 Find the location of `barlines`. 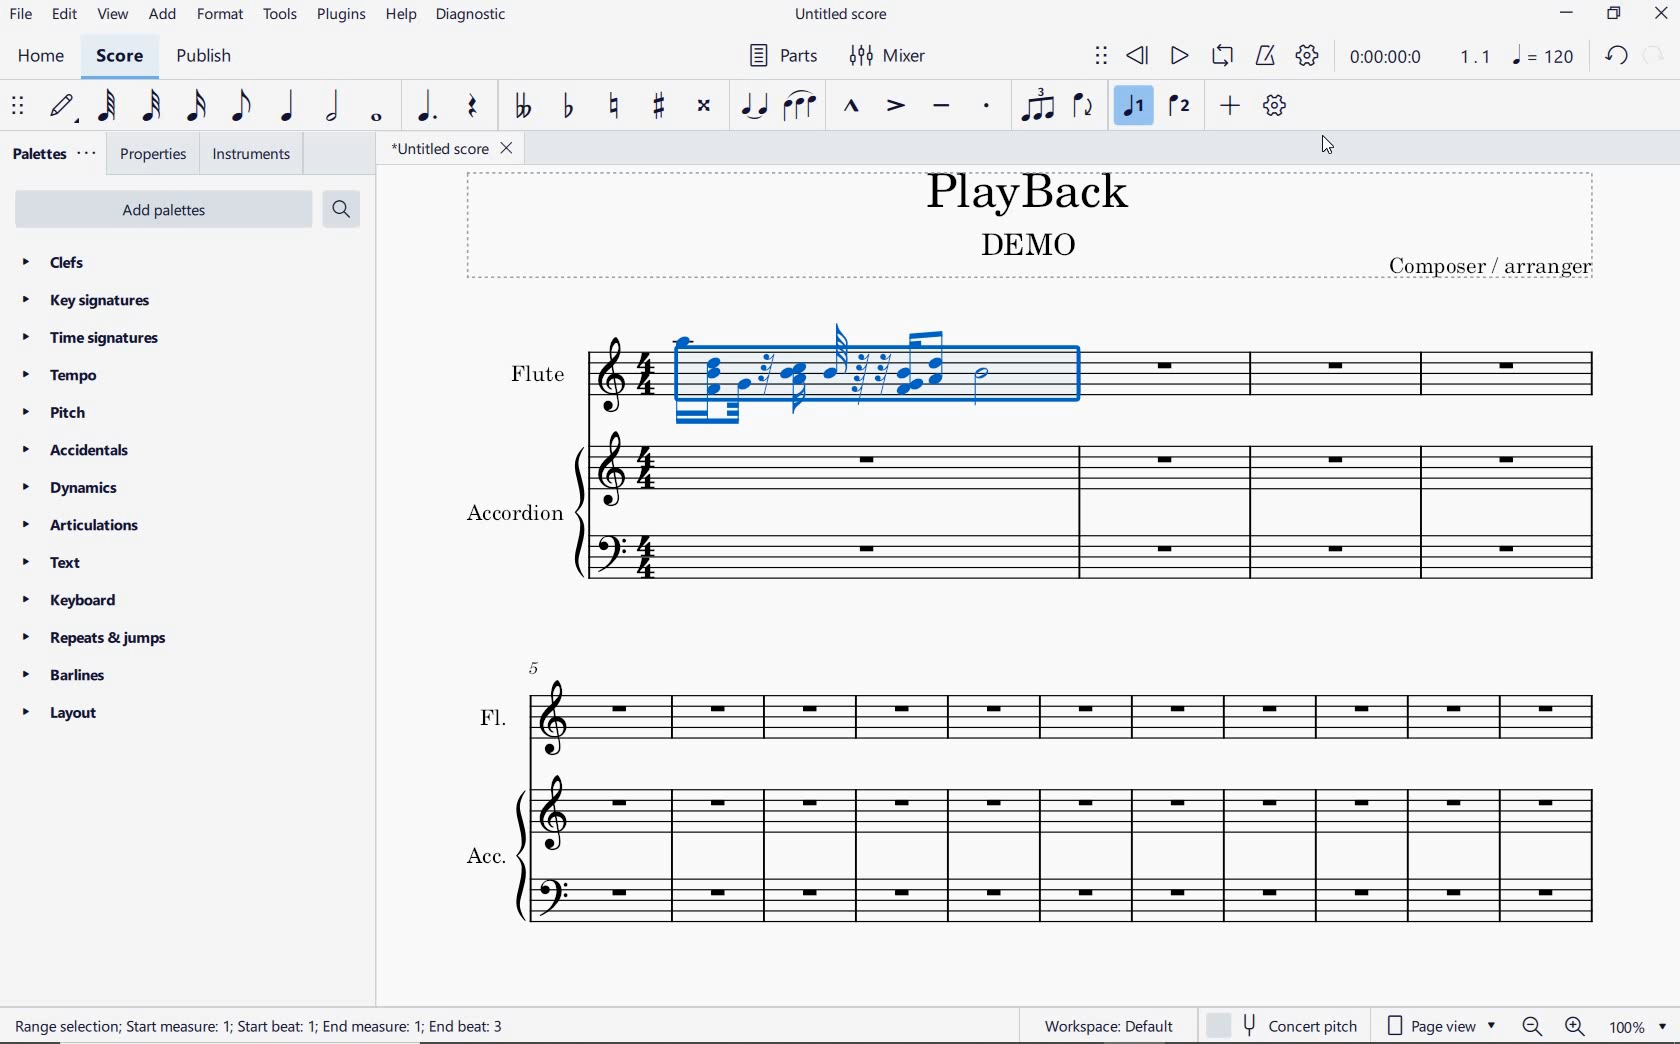

barlines is located at coordinates (71, 676).